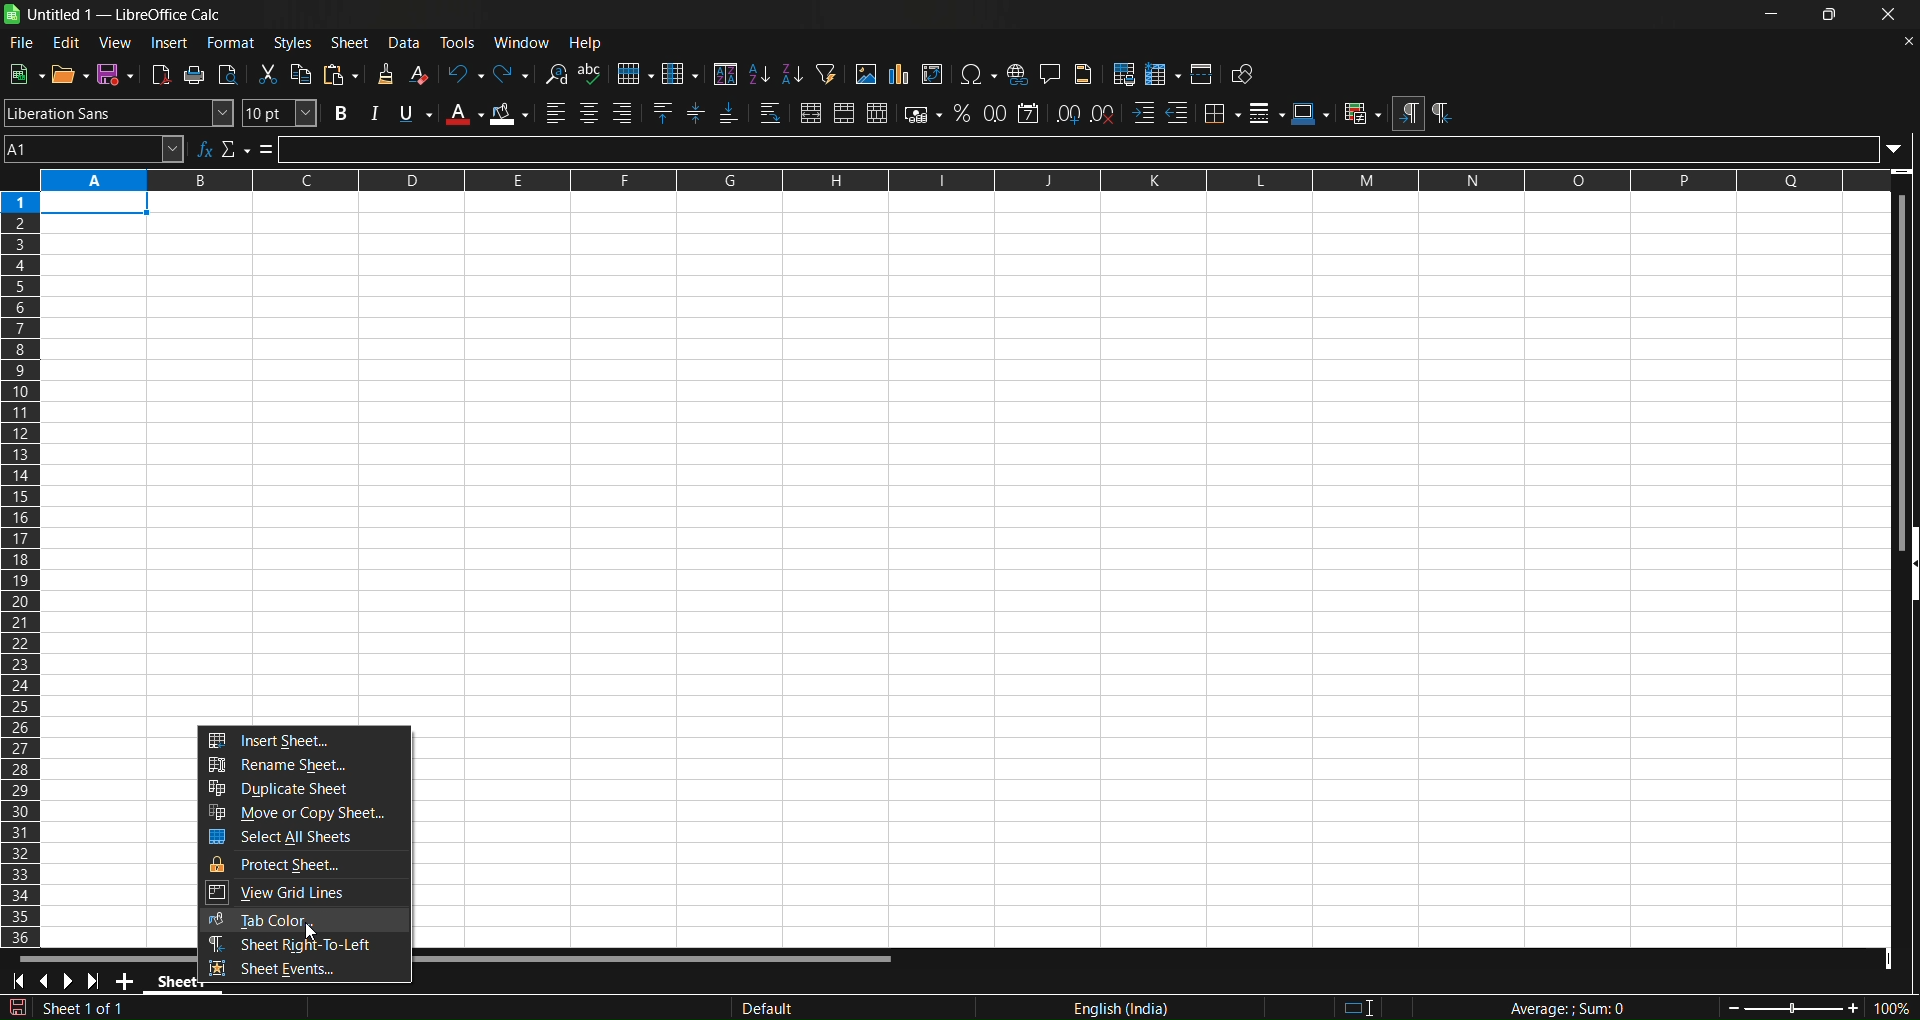  I want to click on redo, so click(513, 73).